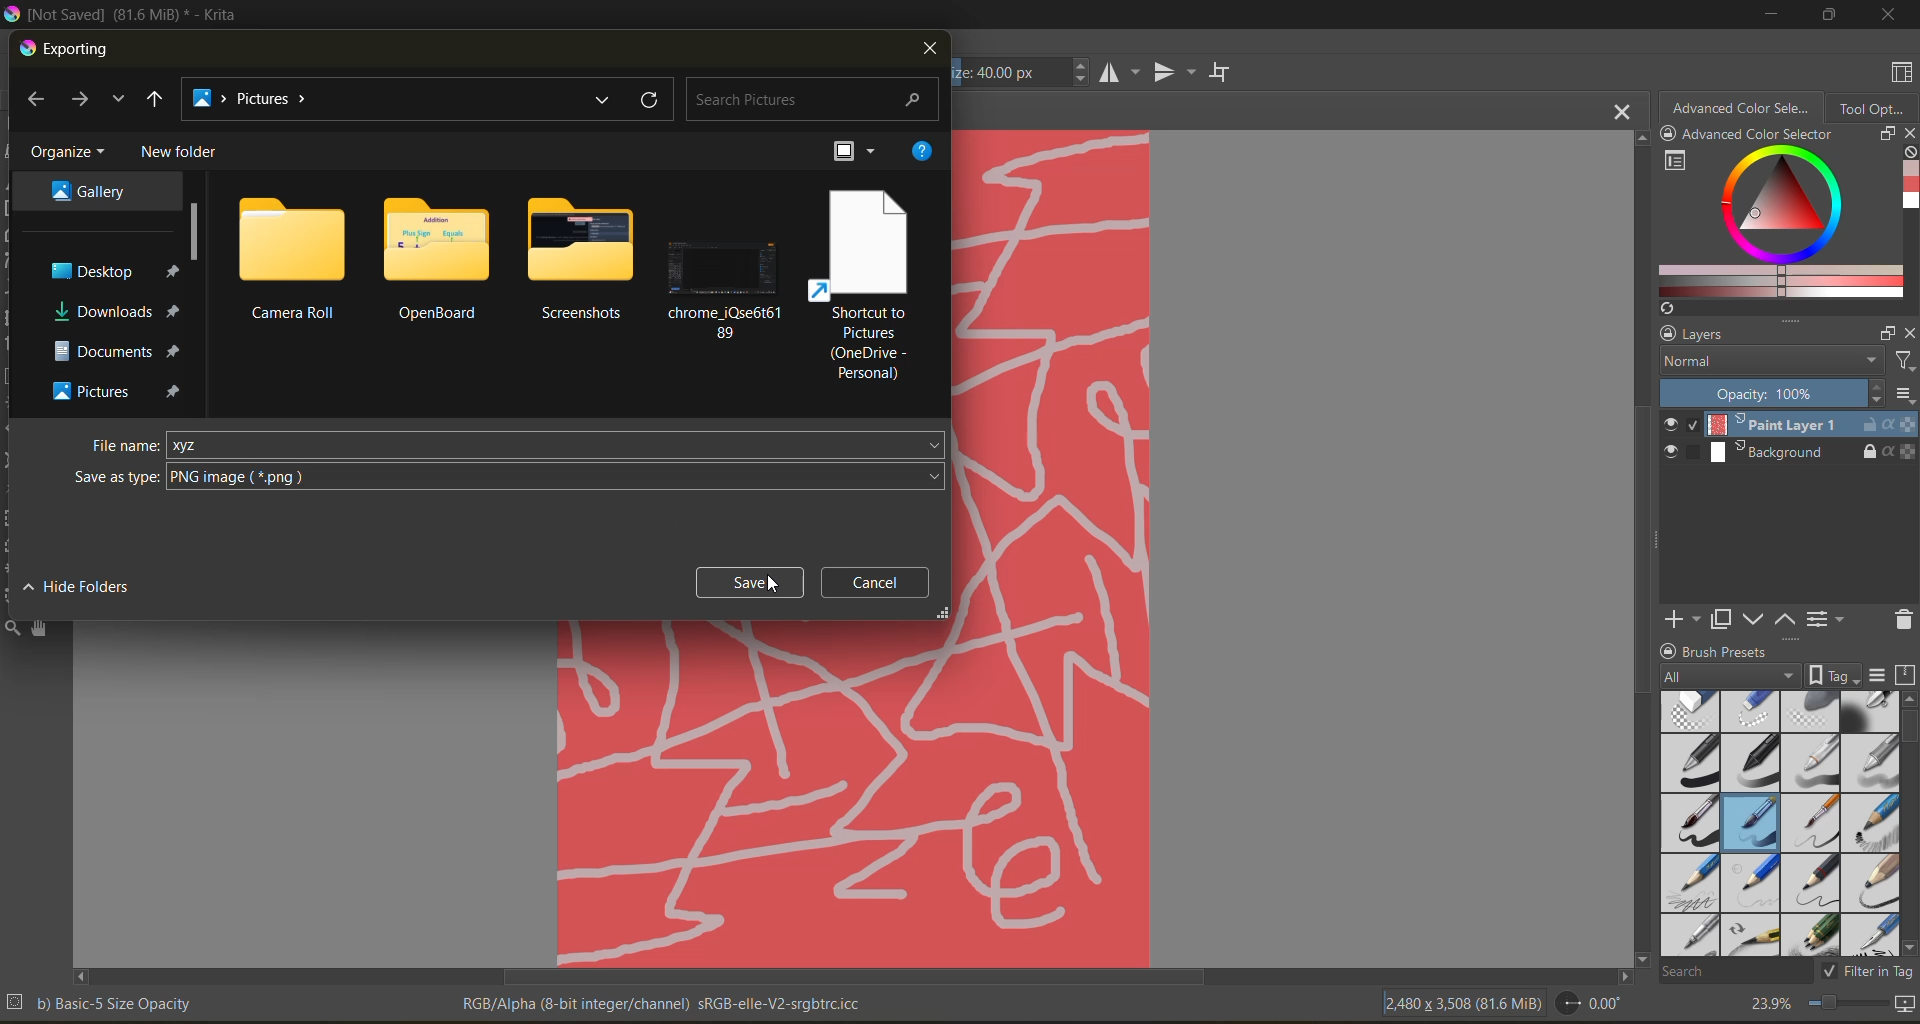  I want to click on folder destination, so click(92, 189).